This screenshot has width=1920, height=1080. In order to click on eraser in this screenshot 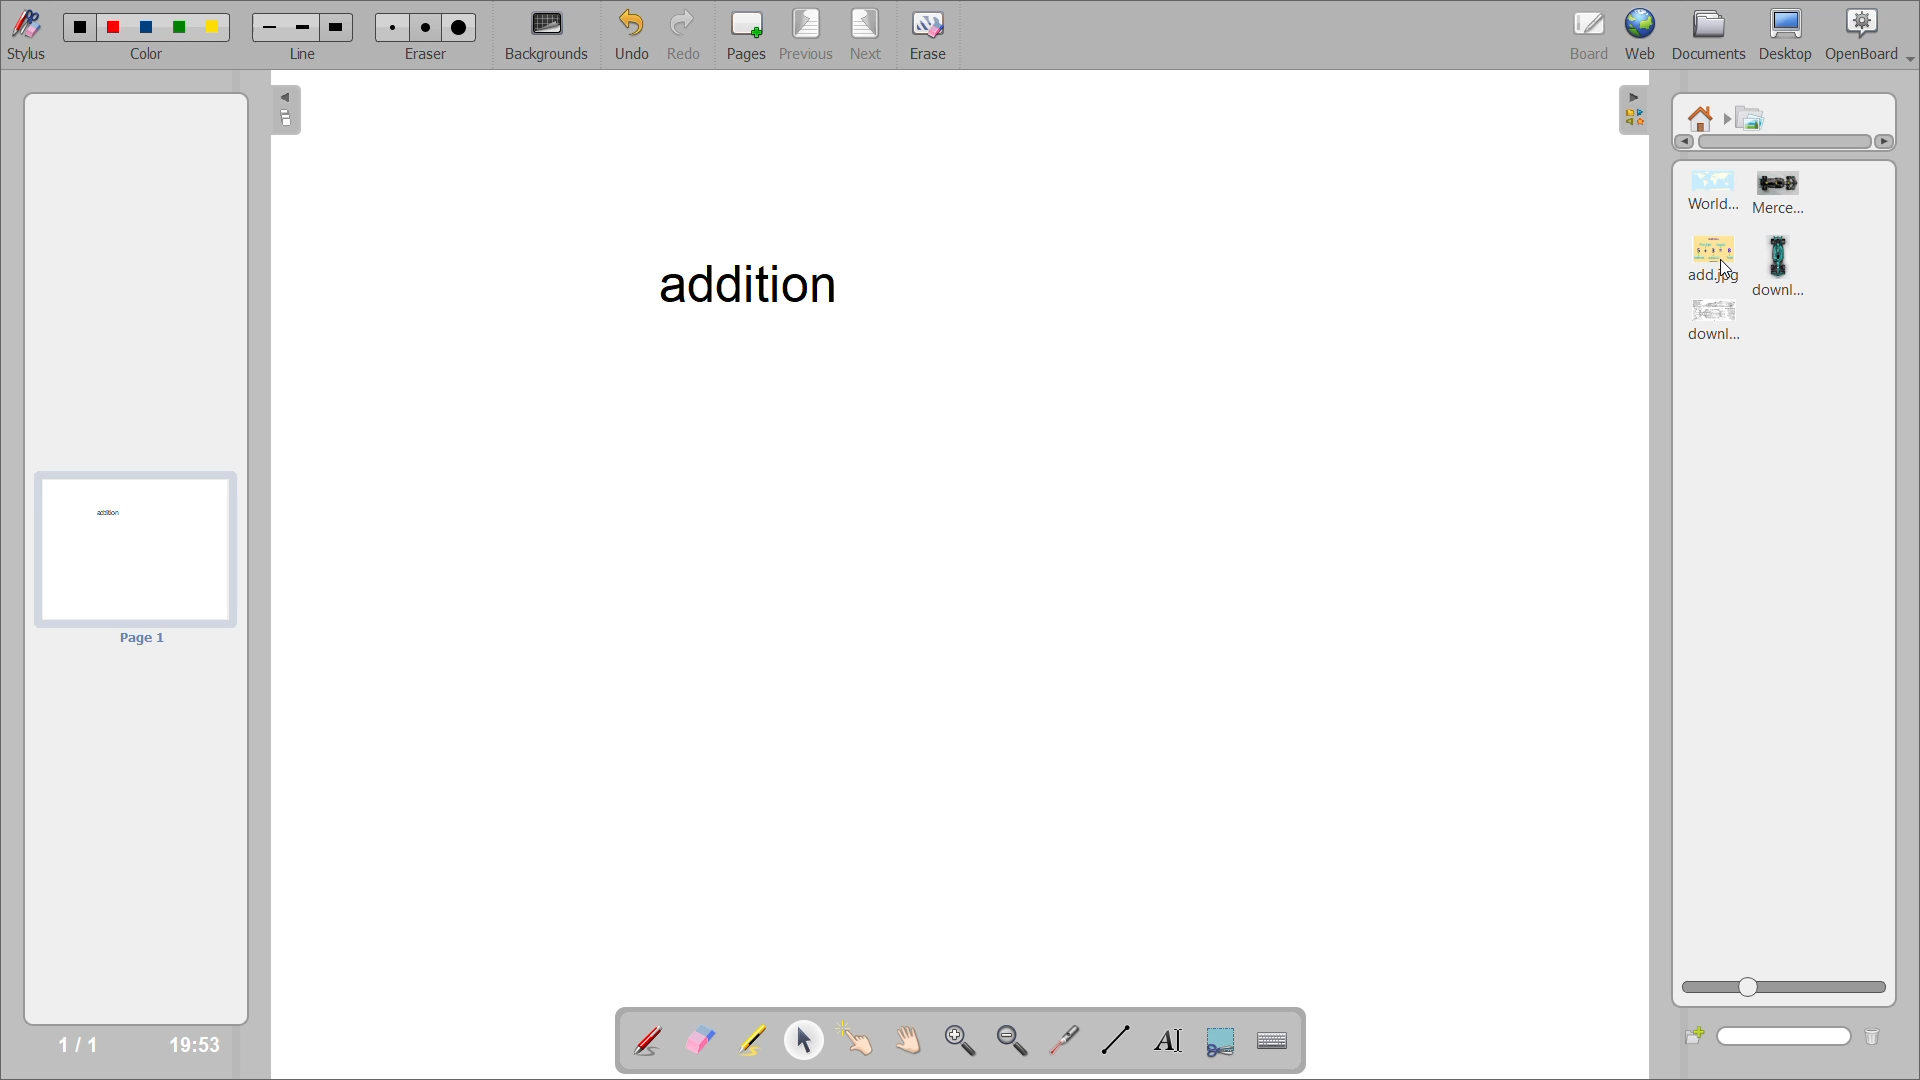, I will do `click(425, 50)`.